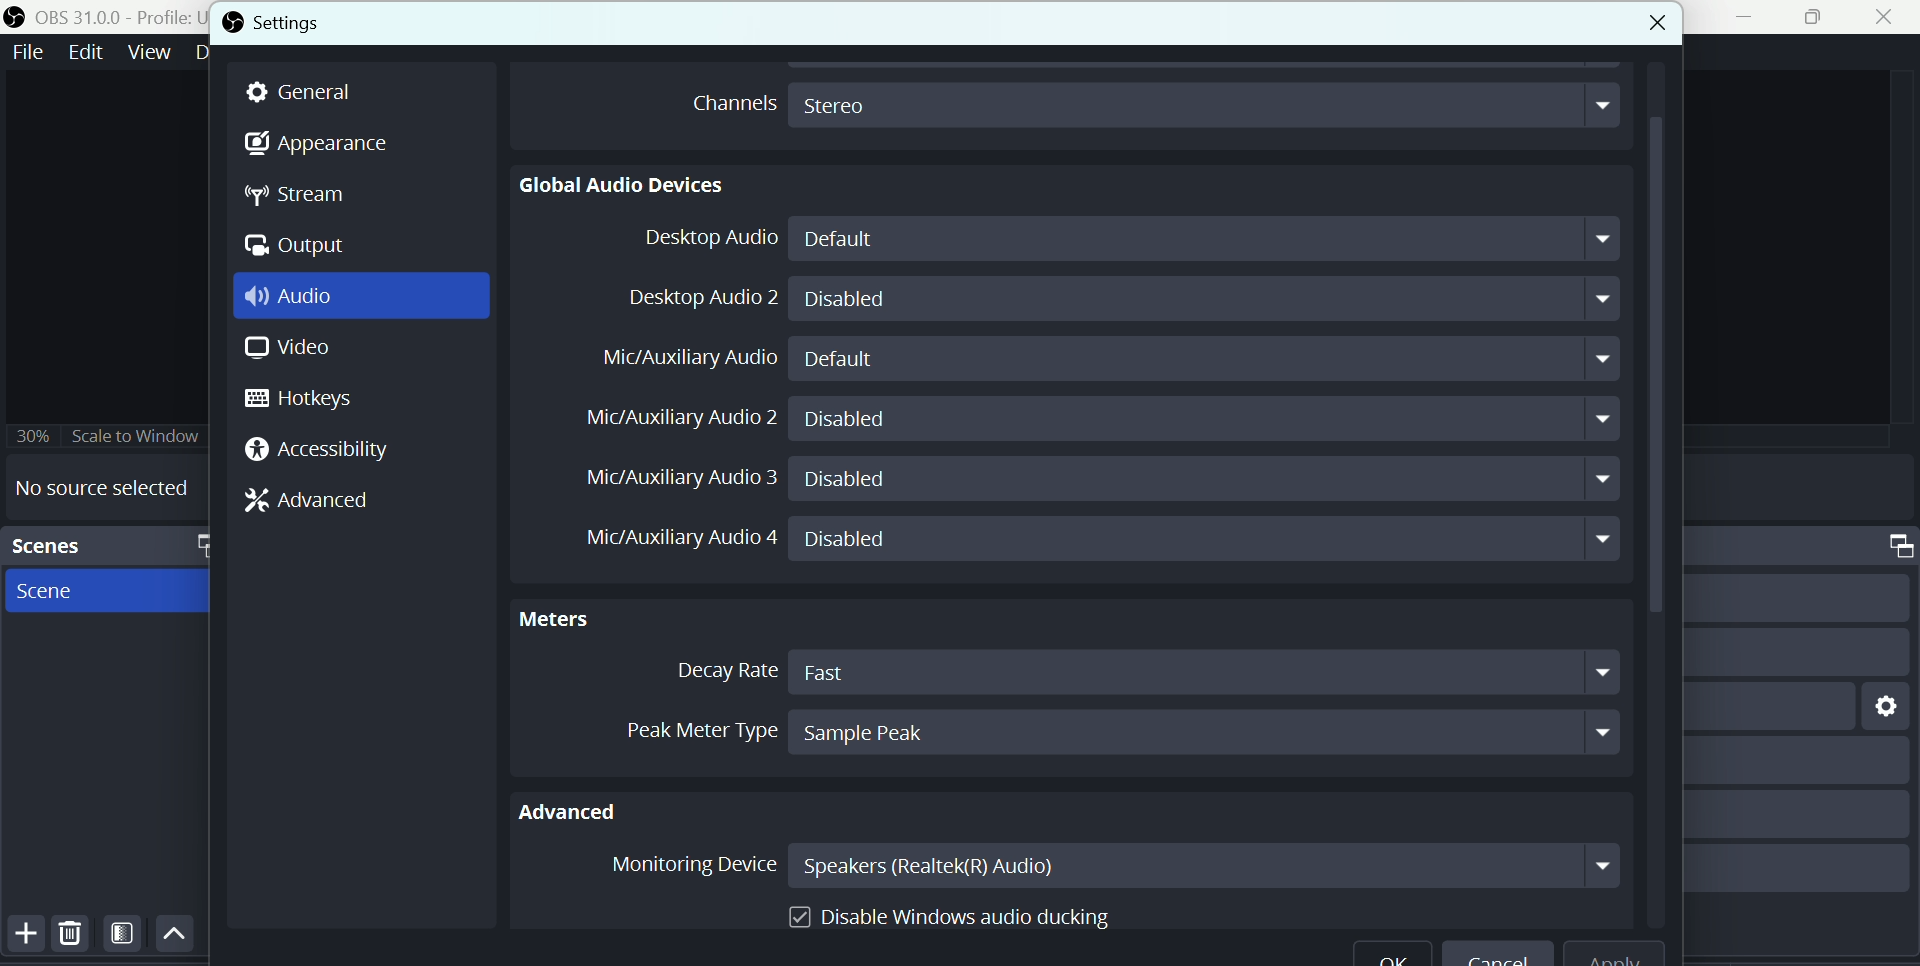 The height and width of the screenshot is (966, 1920). What do you see at coordinates (17, 16) in the screenshot?
I see `OBS logo` at bounding box center [17, 16].